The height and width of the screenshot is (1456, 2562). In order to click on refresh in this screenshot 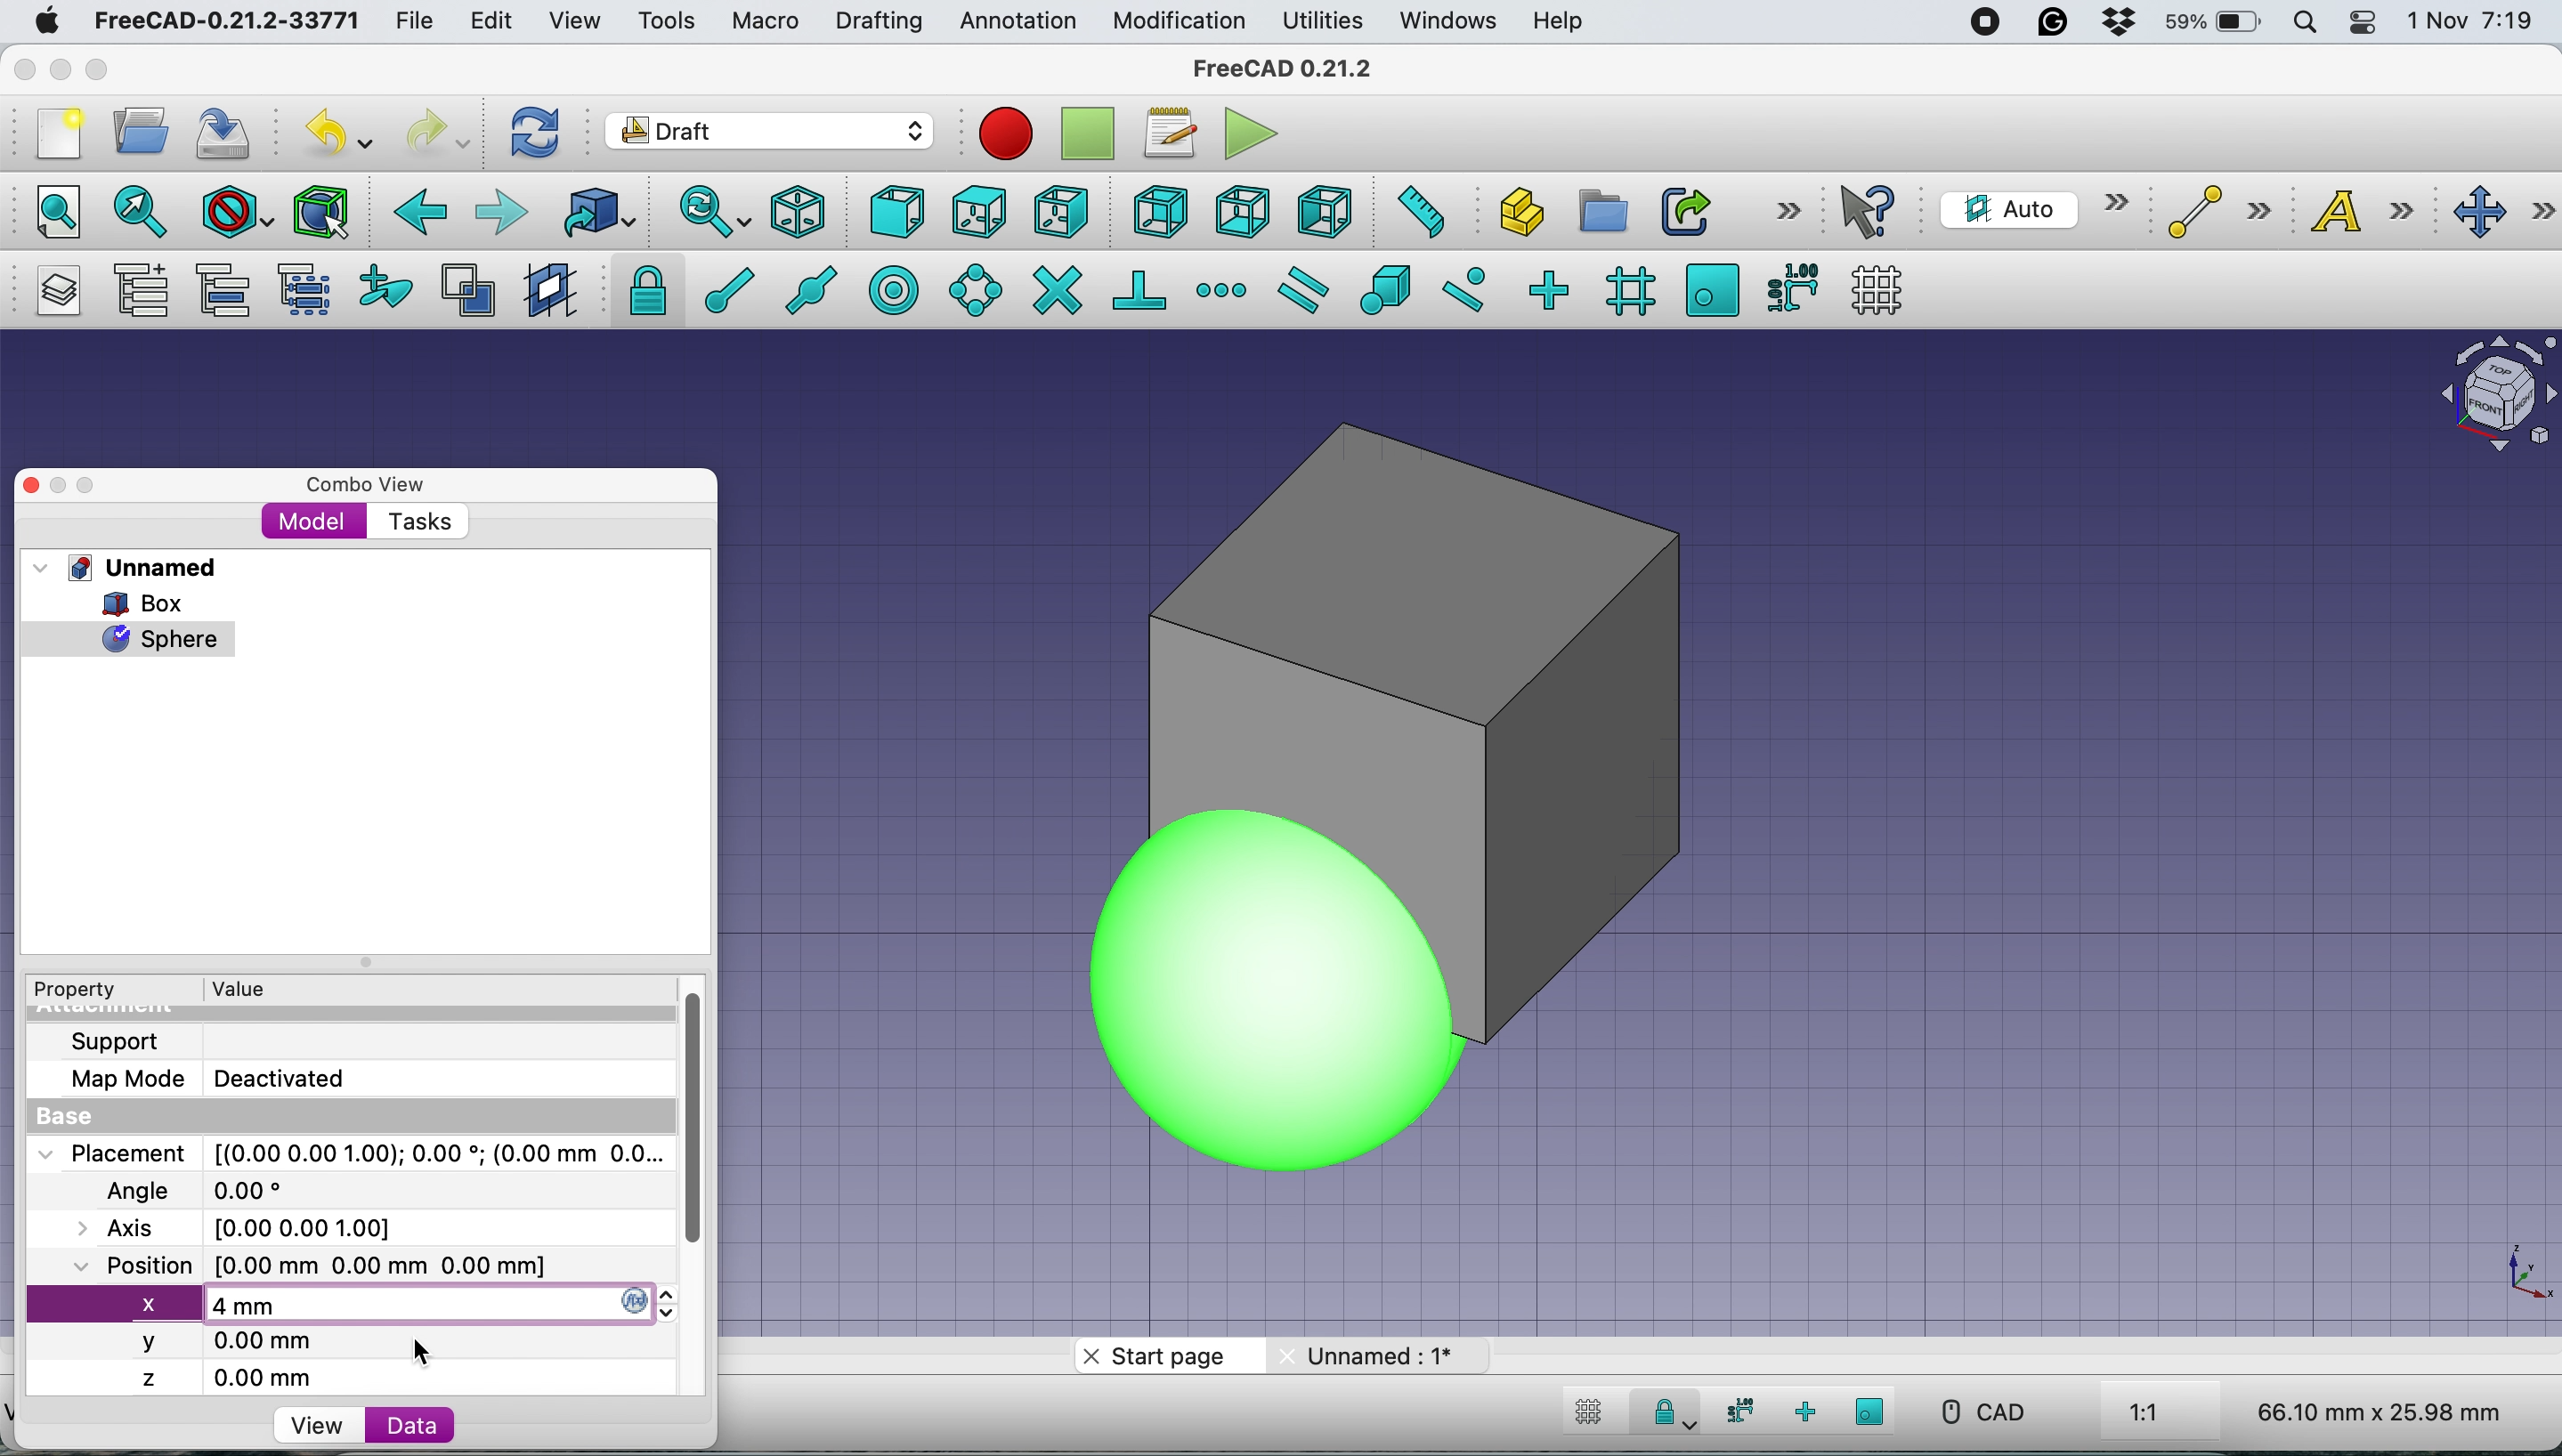, I will do `click(531, 131)`.